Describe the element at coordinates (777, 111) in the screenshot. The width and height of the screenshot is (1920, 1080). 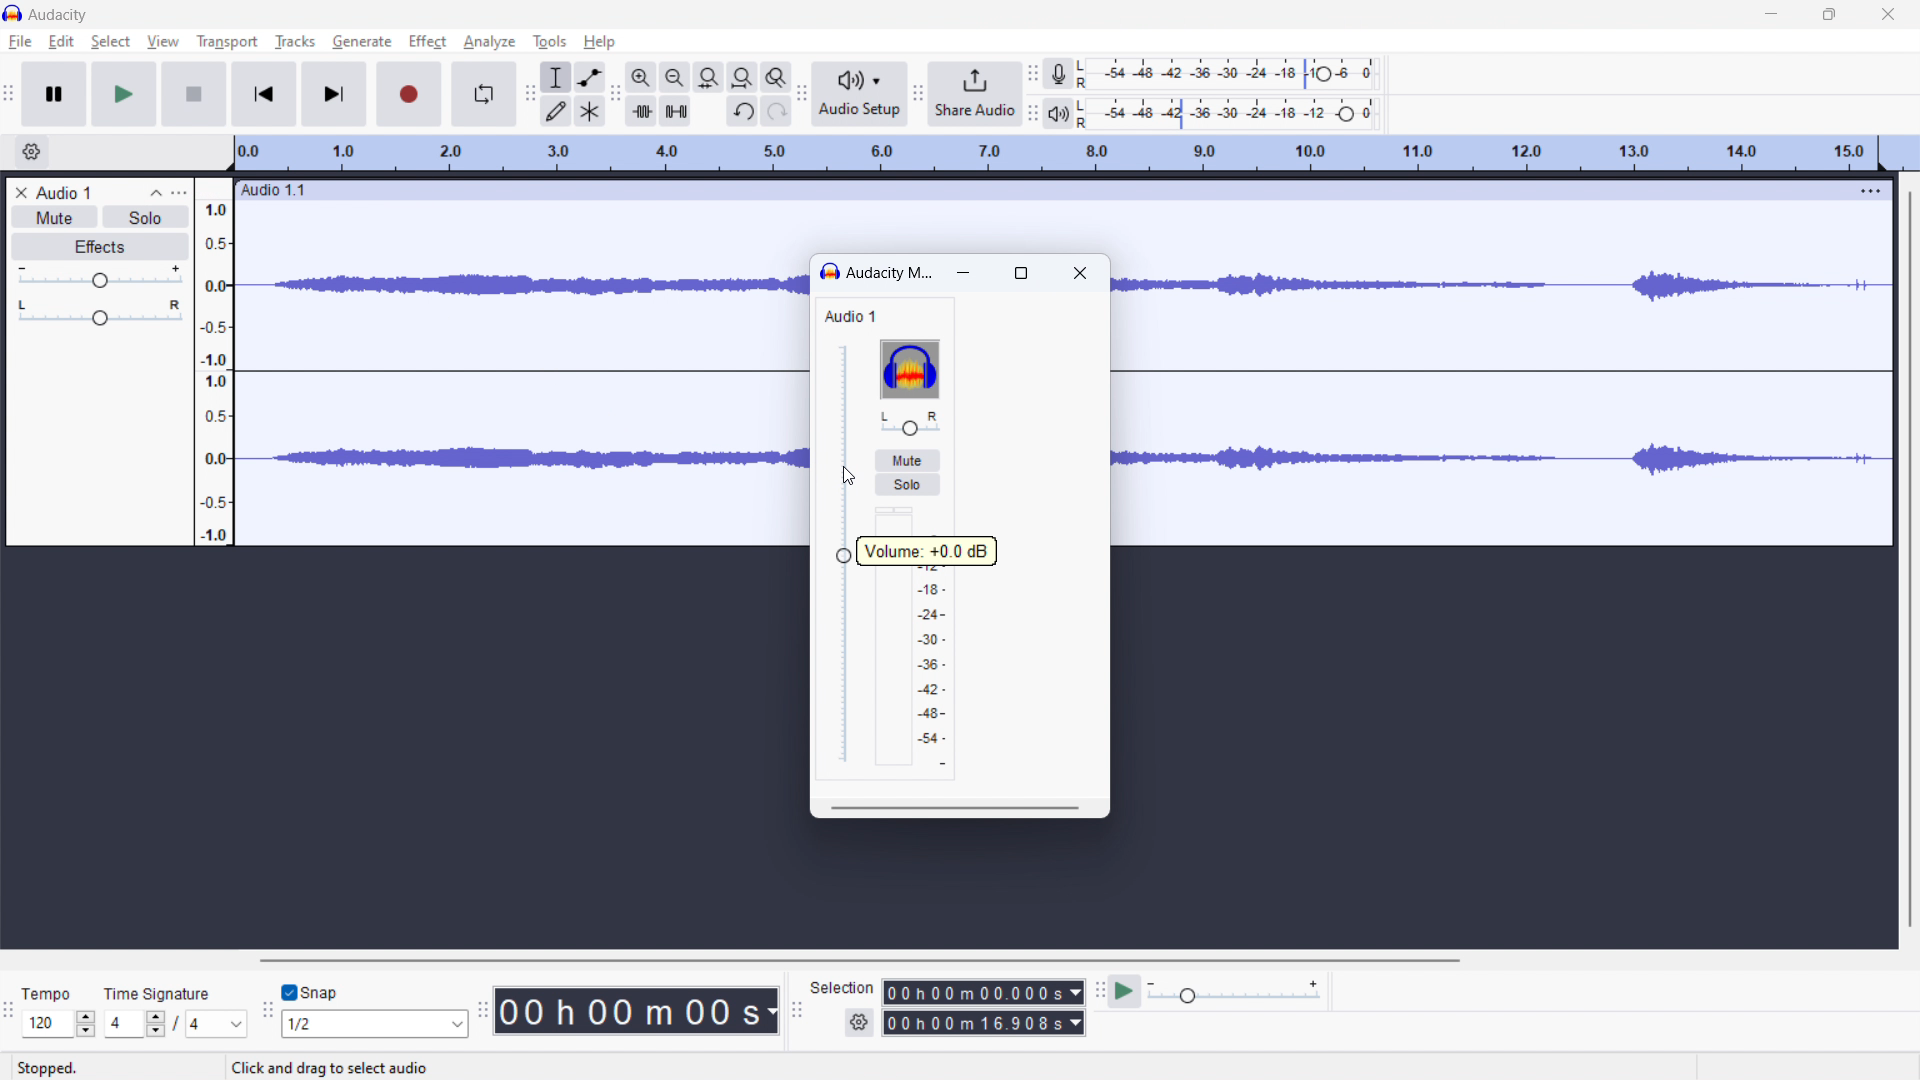
I see `redo` at that location.